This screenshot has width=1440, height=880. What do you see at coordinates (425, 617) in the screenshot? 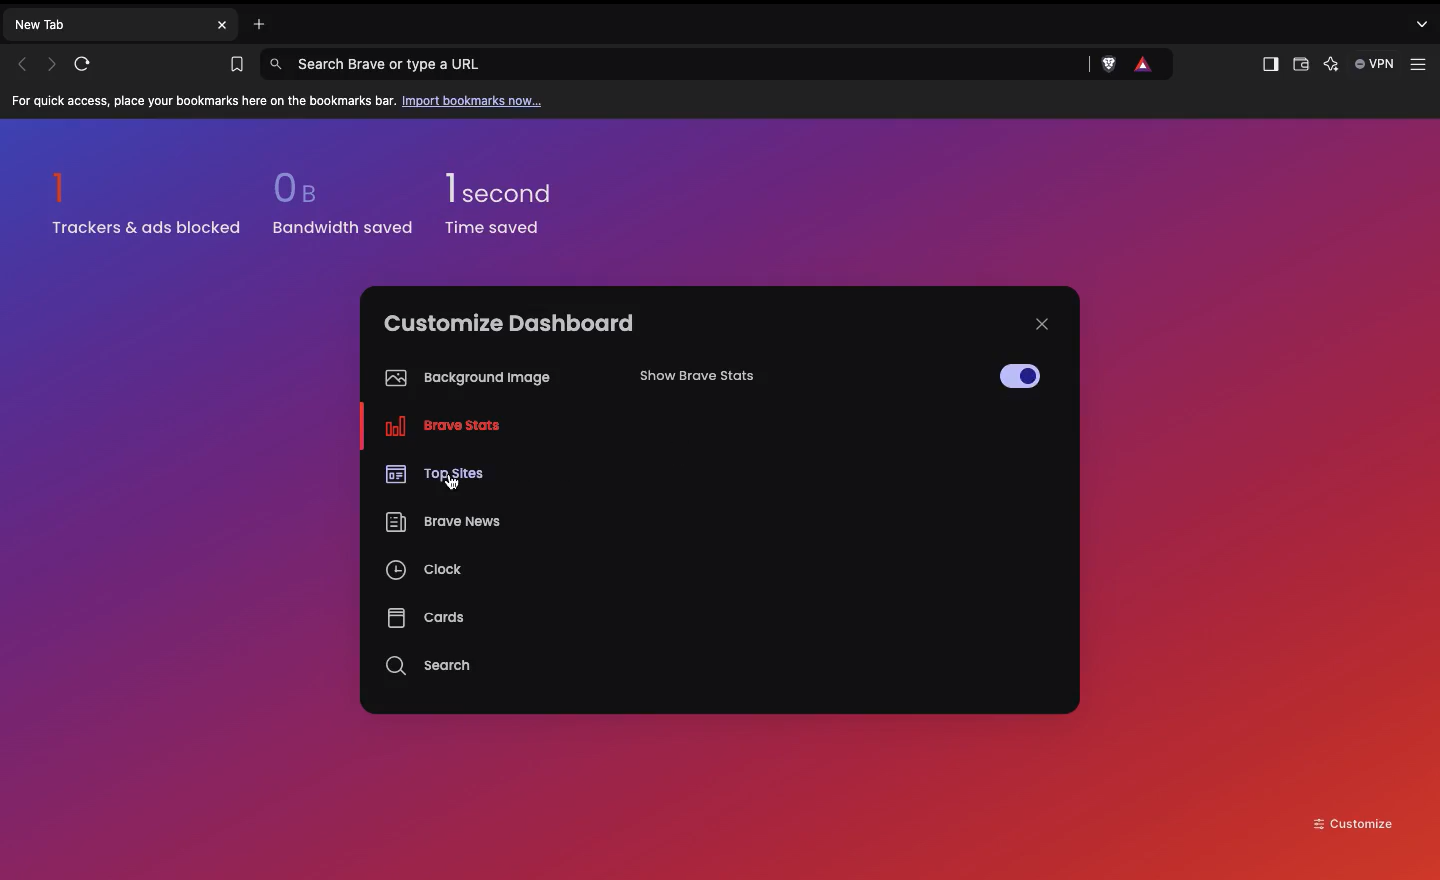
I see `Cards` at bounding box center [425, 617].